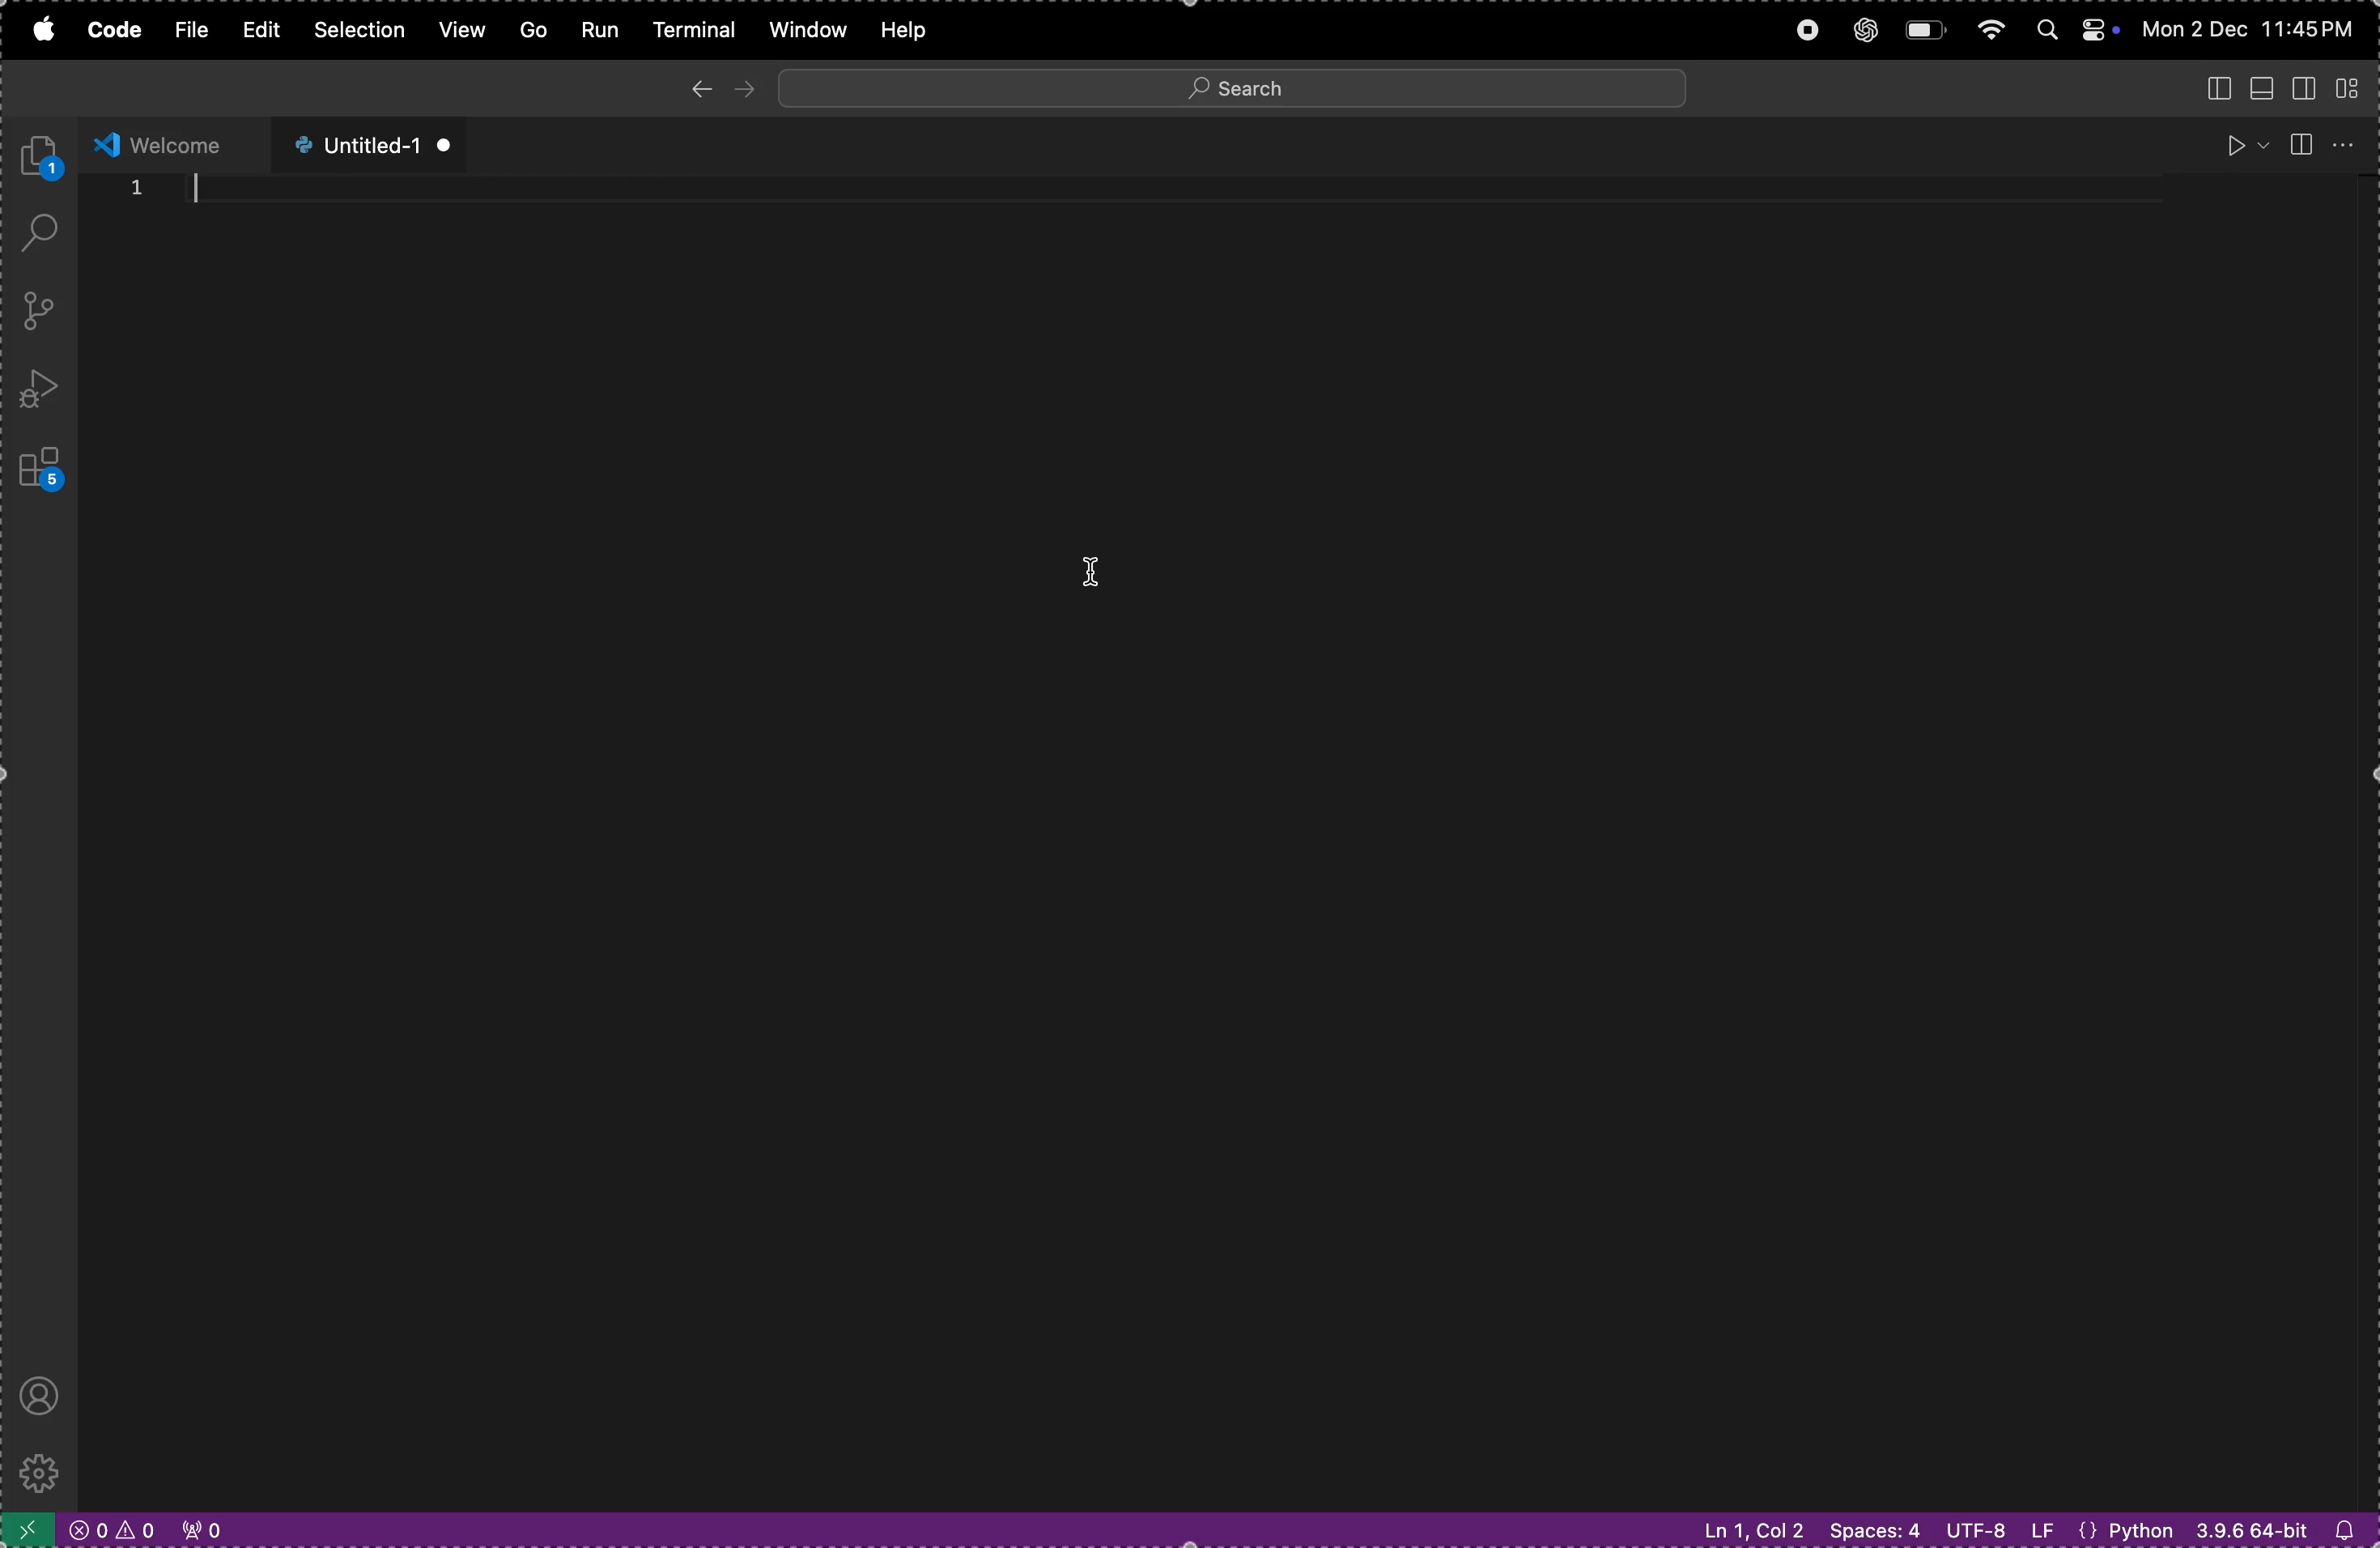 The height and width of the screenshot is (1548, 2380). I want to click on un titled, so click(362, 145).